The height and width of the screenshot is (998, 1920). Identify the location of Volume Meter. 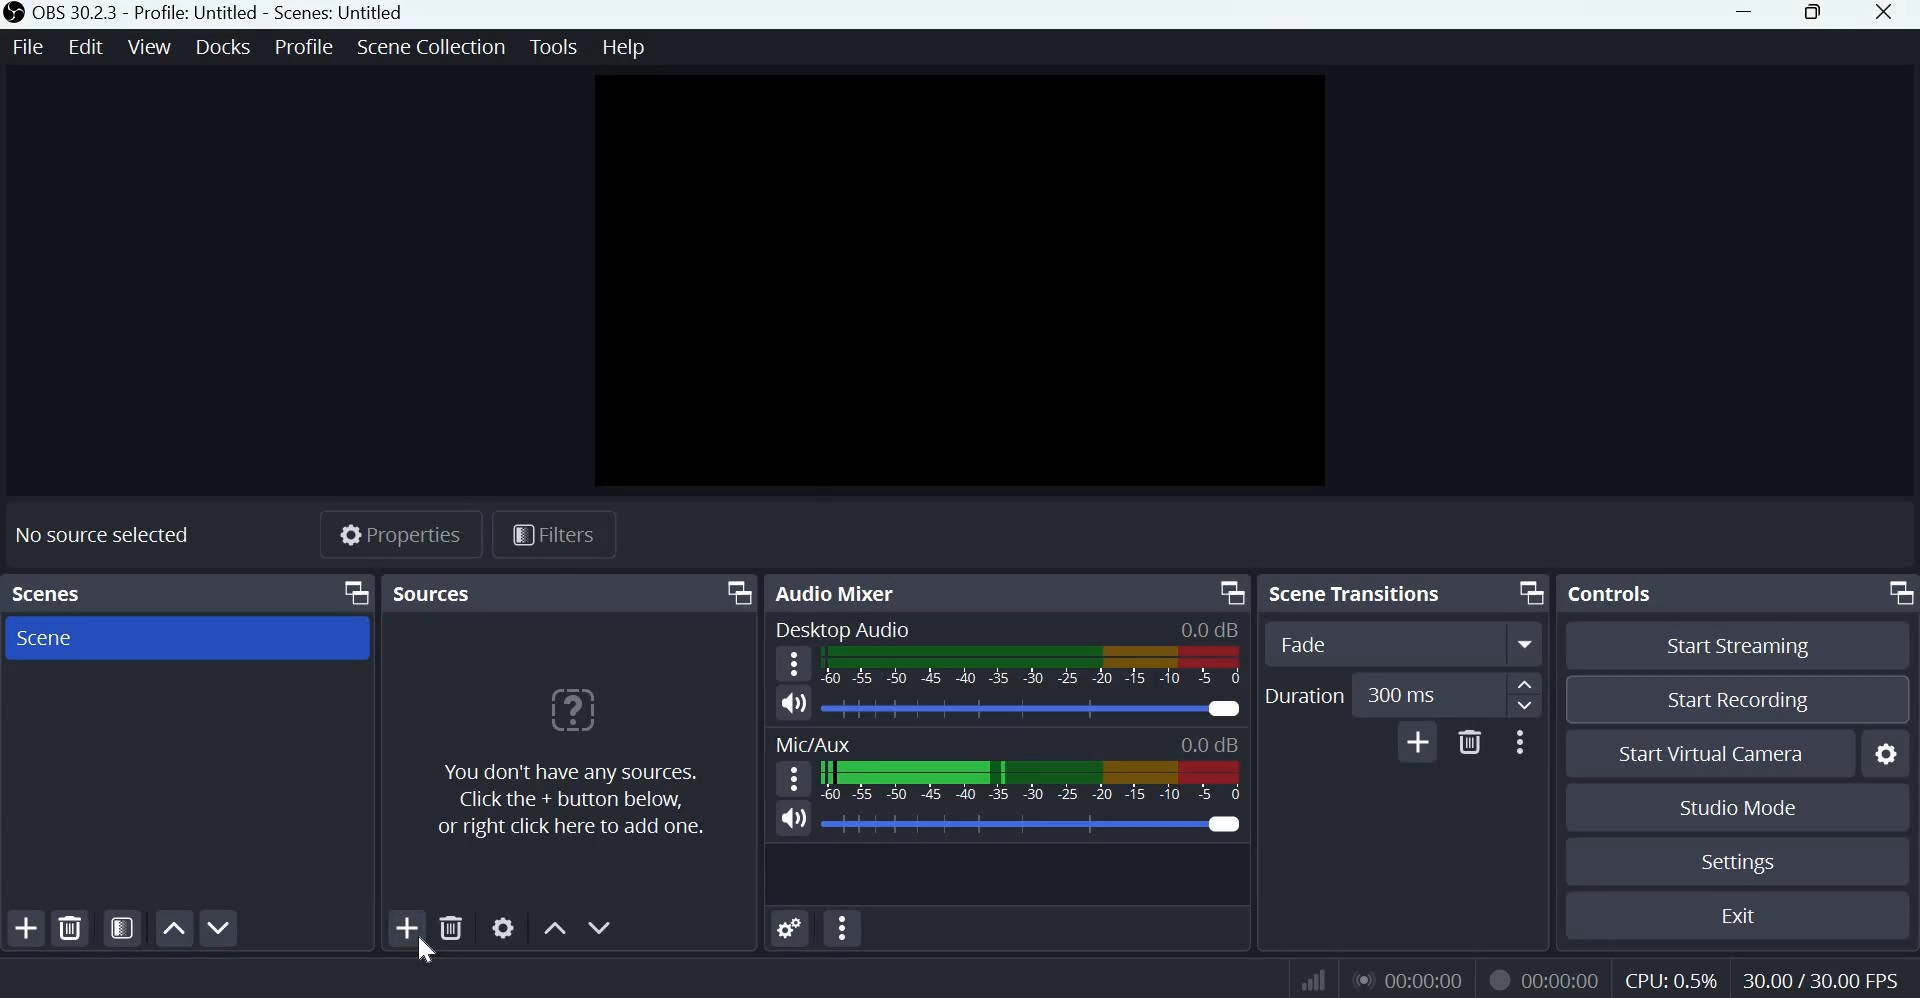
(1033, 666).